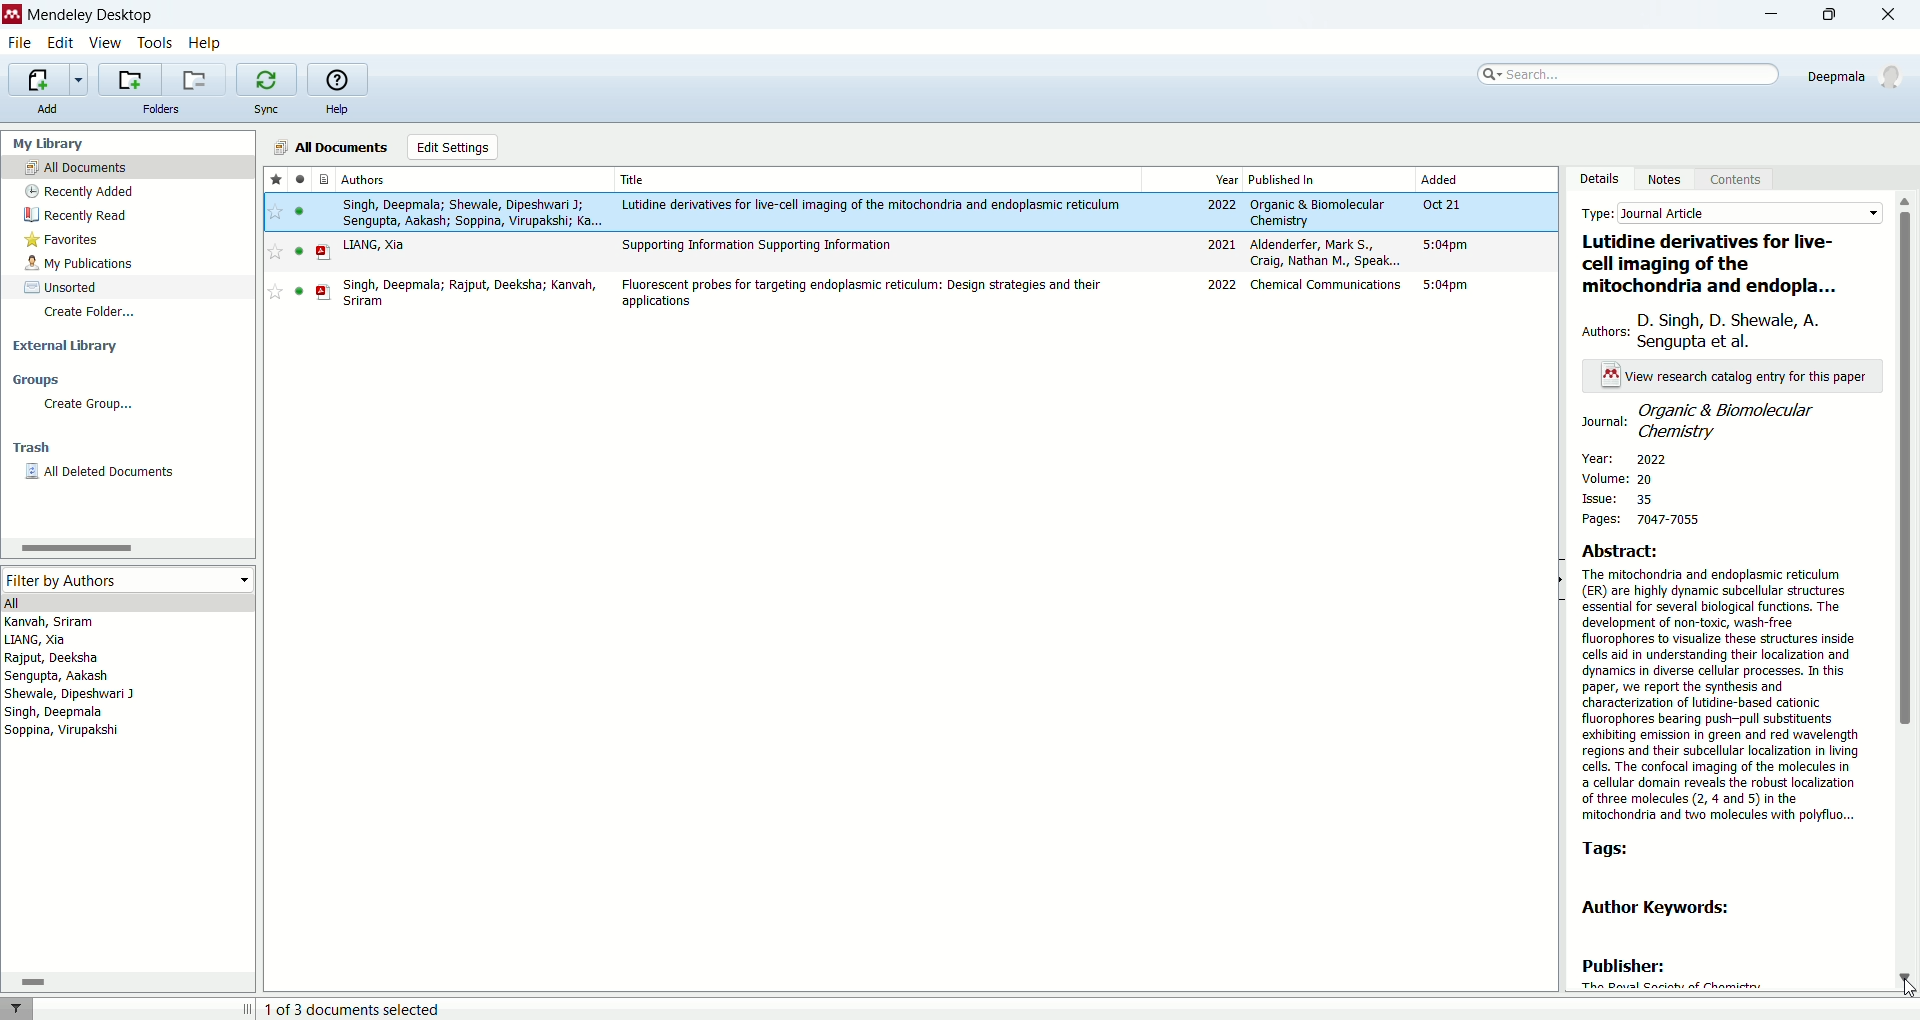 The height and width of the screenshot is (1020, 1920). What do you see at coordinates (364, 179) in the screenshot?
I see `authors` at bounding box center [364, 179].